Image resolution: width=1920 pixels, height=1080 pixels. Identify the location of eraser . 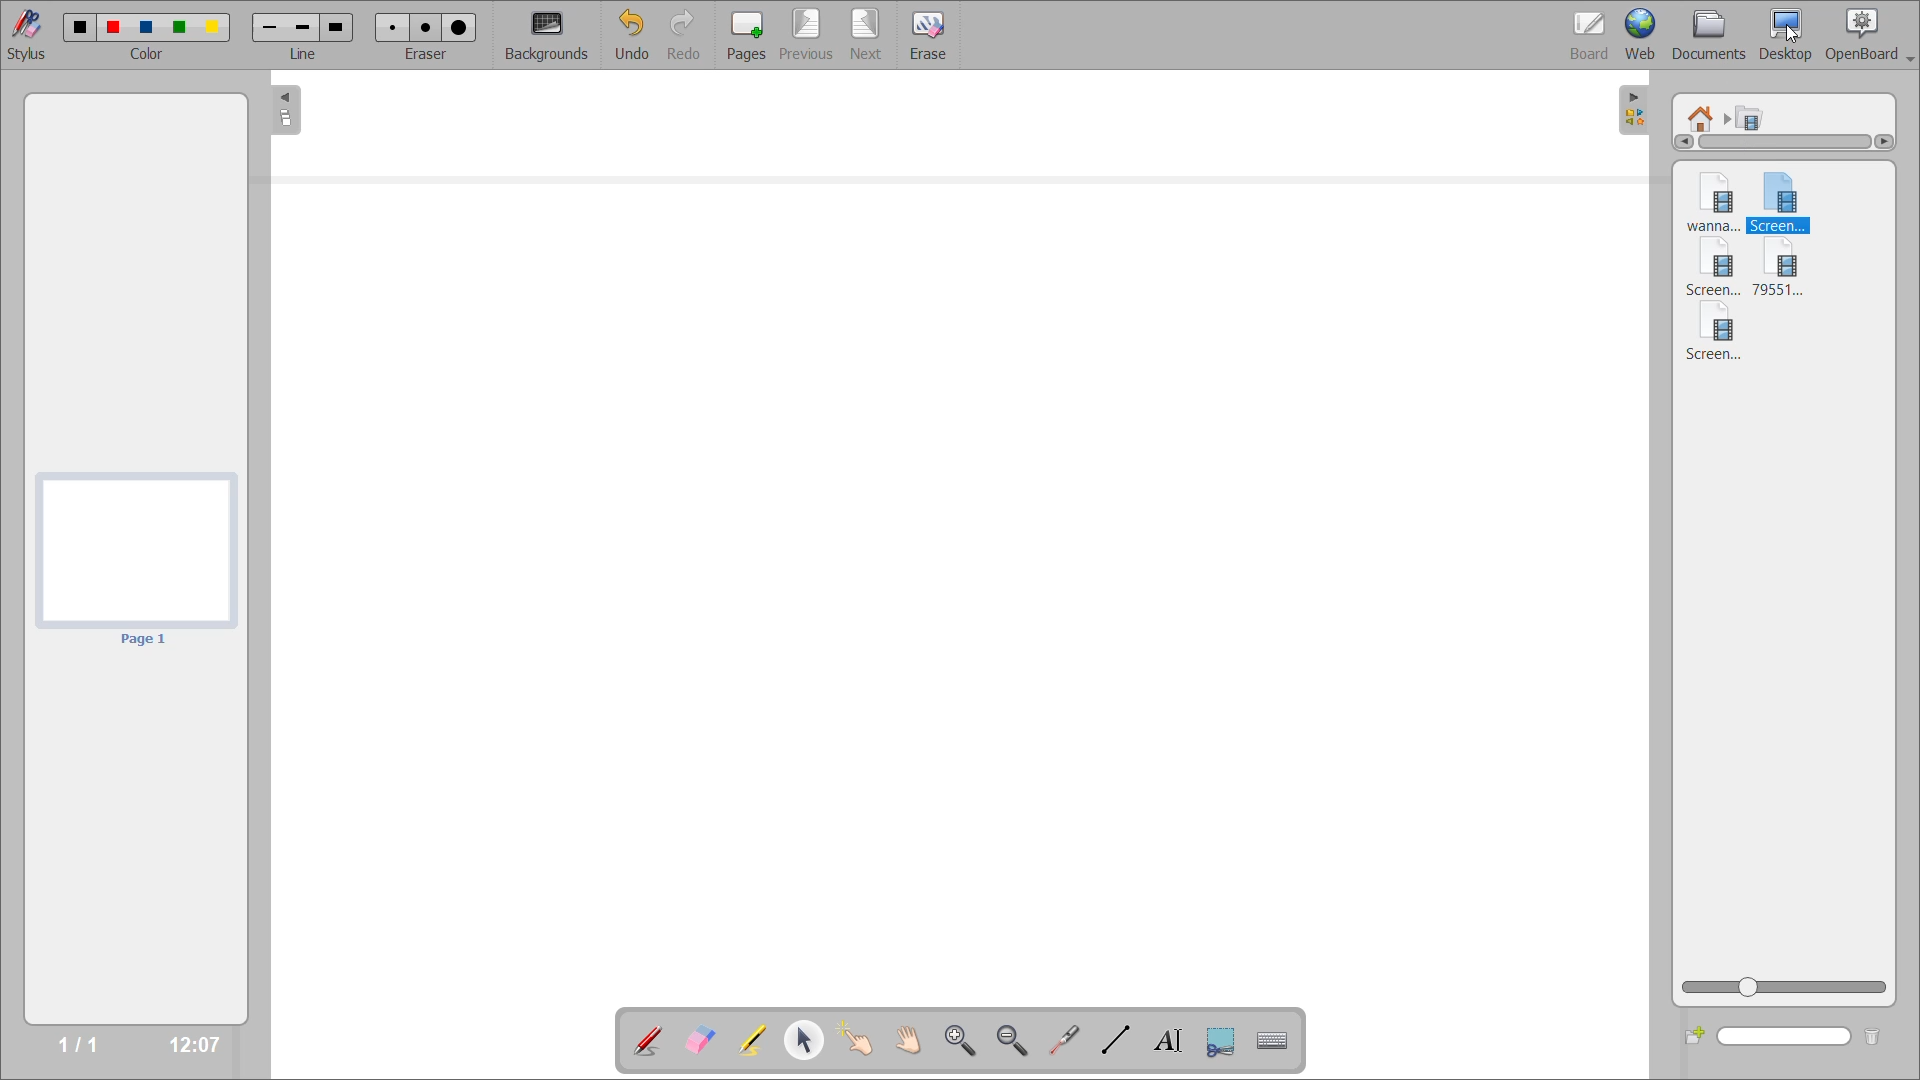
(430, 56).